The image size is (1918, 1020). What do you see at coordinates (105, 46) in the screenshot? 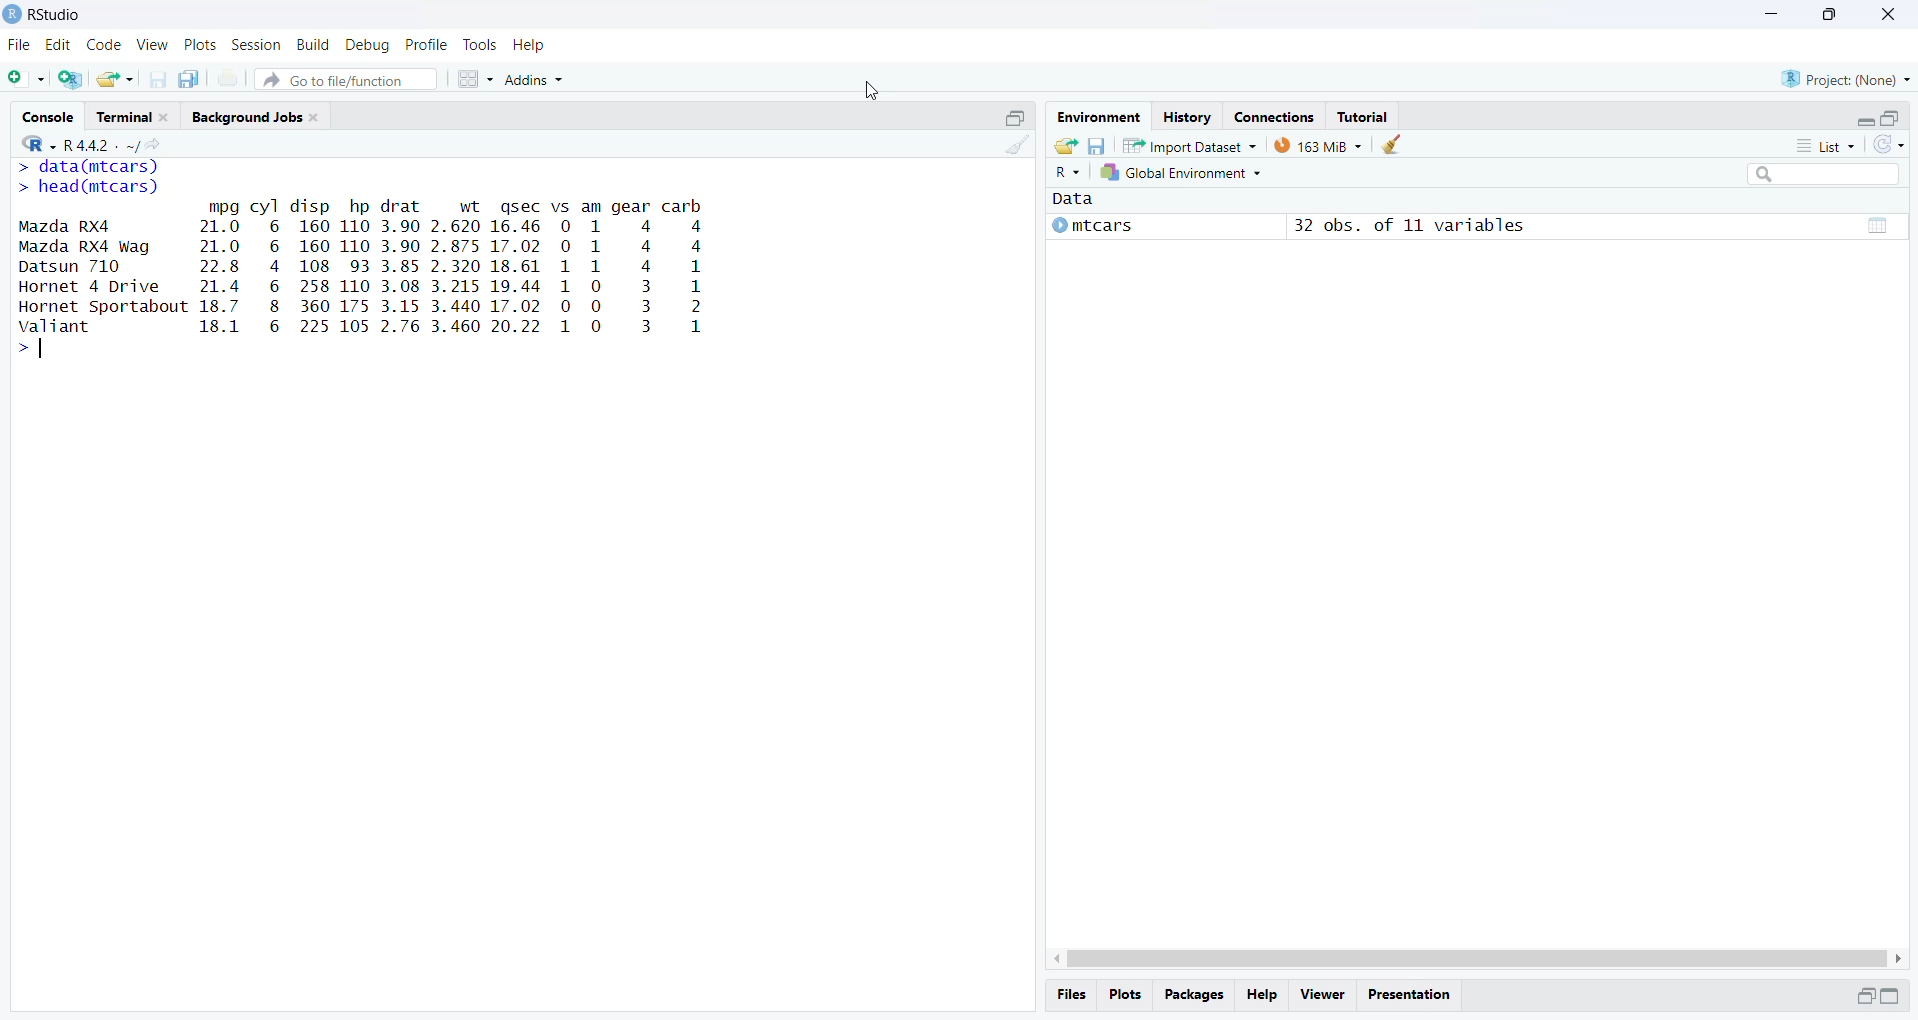
I see `code` at bounding box center [105, 46].